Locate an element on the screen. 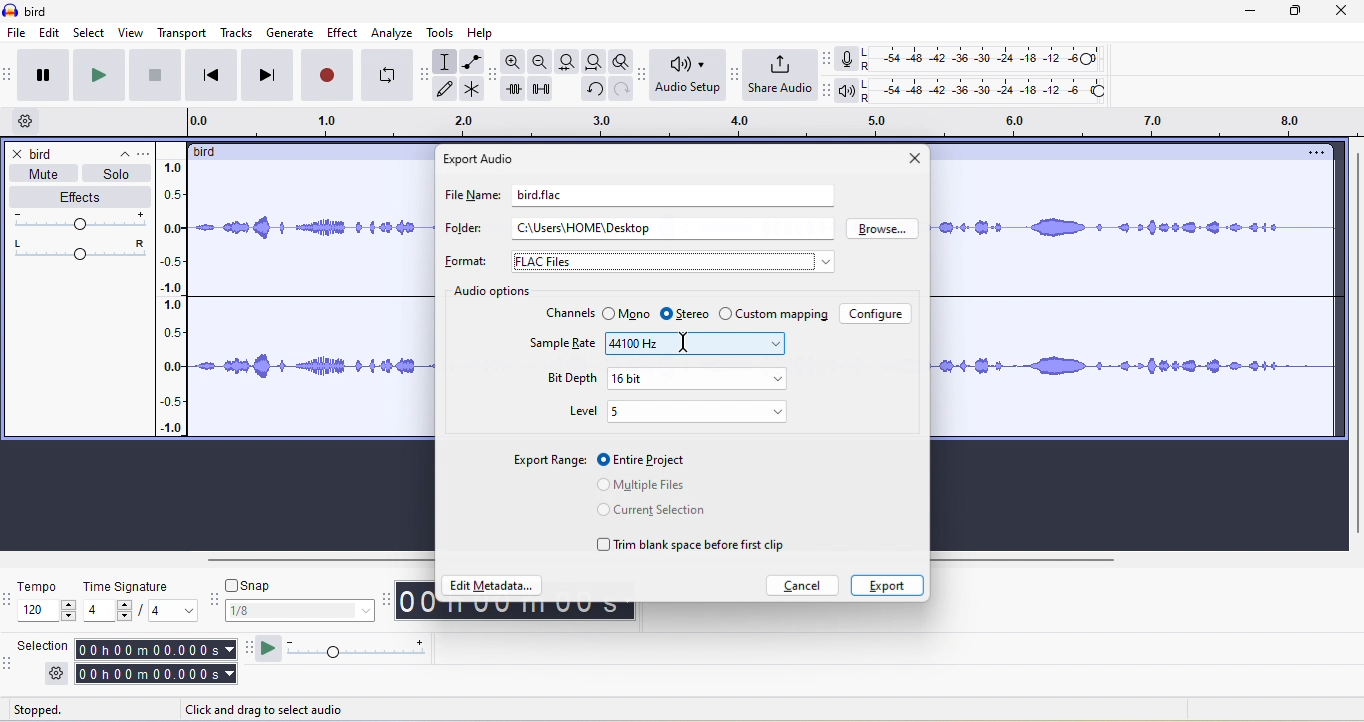 The height and width of the screenshot is (722, 1364). cancel is located at coordinates (805, 585).